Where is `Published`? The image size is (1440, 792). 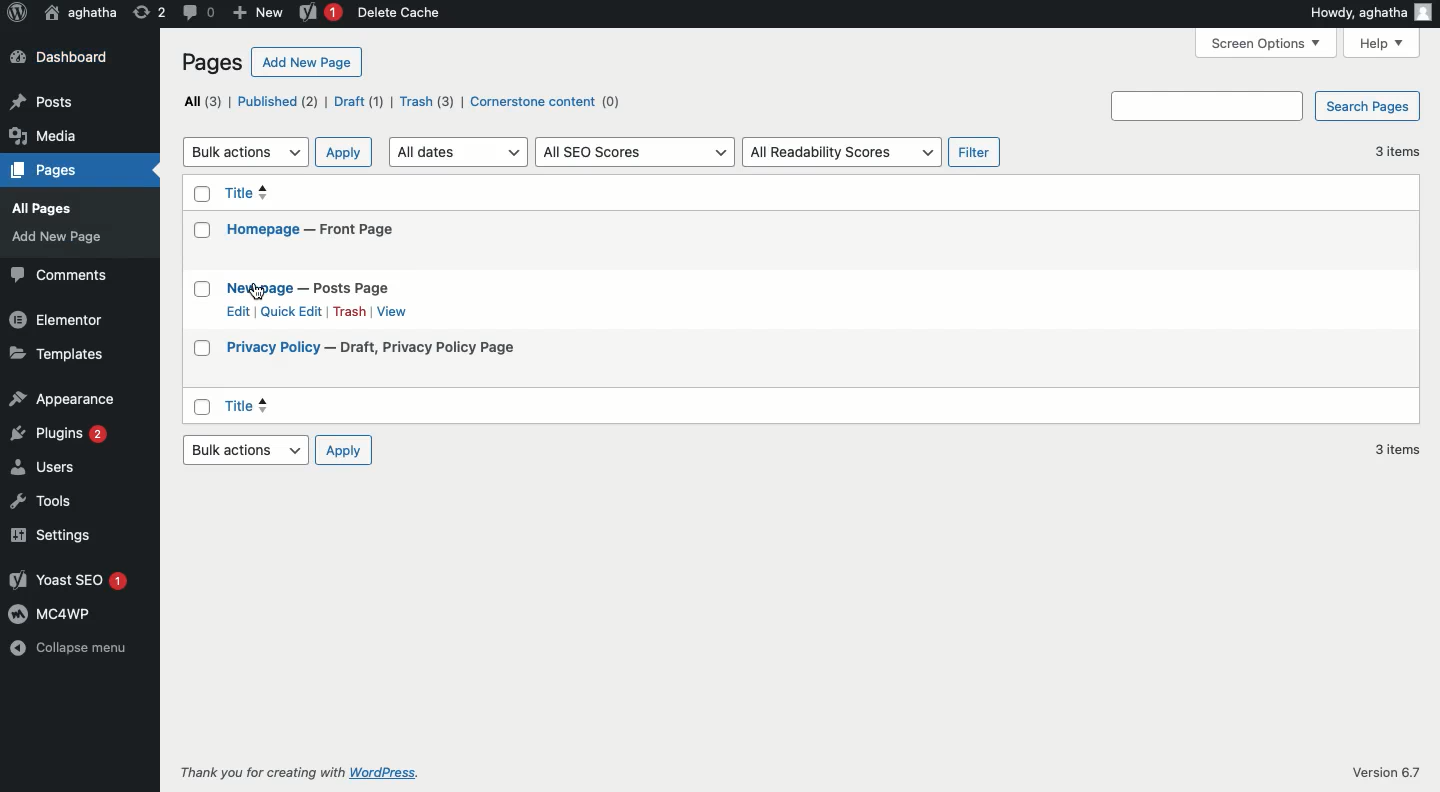
Published is located at coordinates (277, 101).